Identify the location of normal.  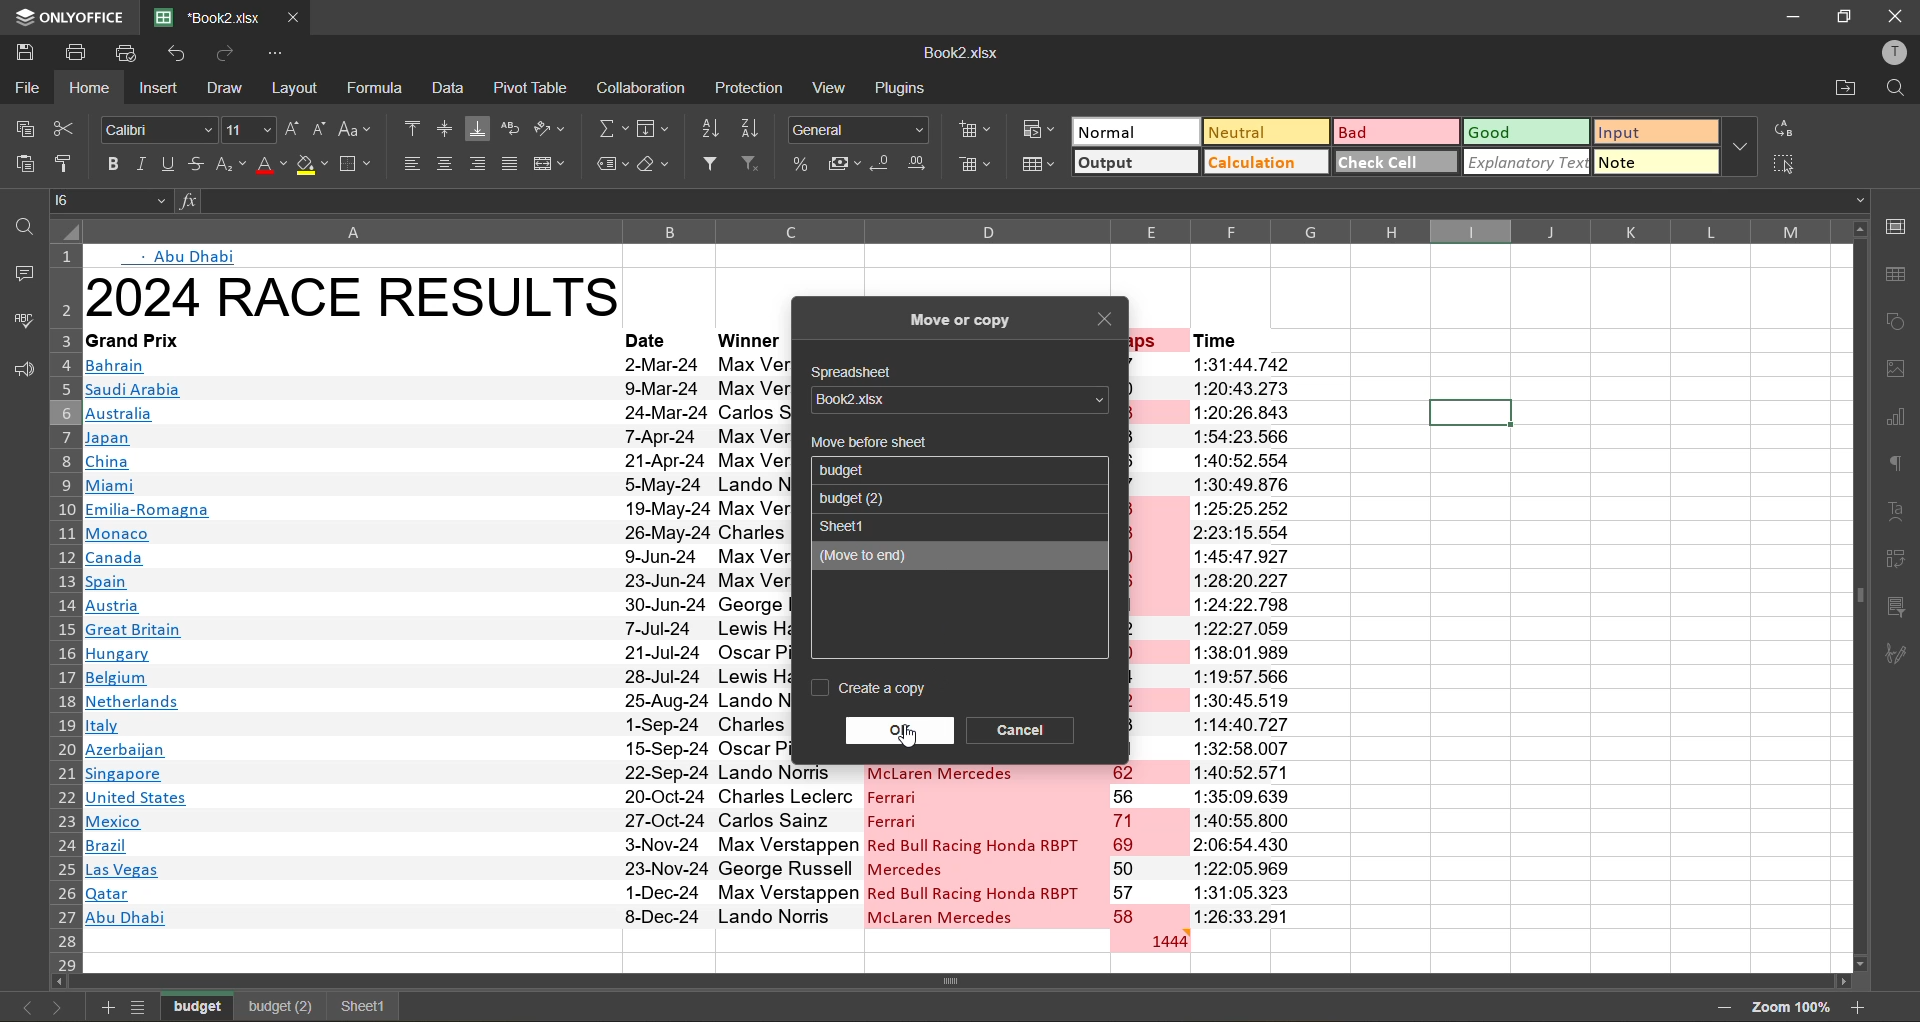
(1133, 131).